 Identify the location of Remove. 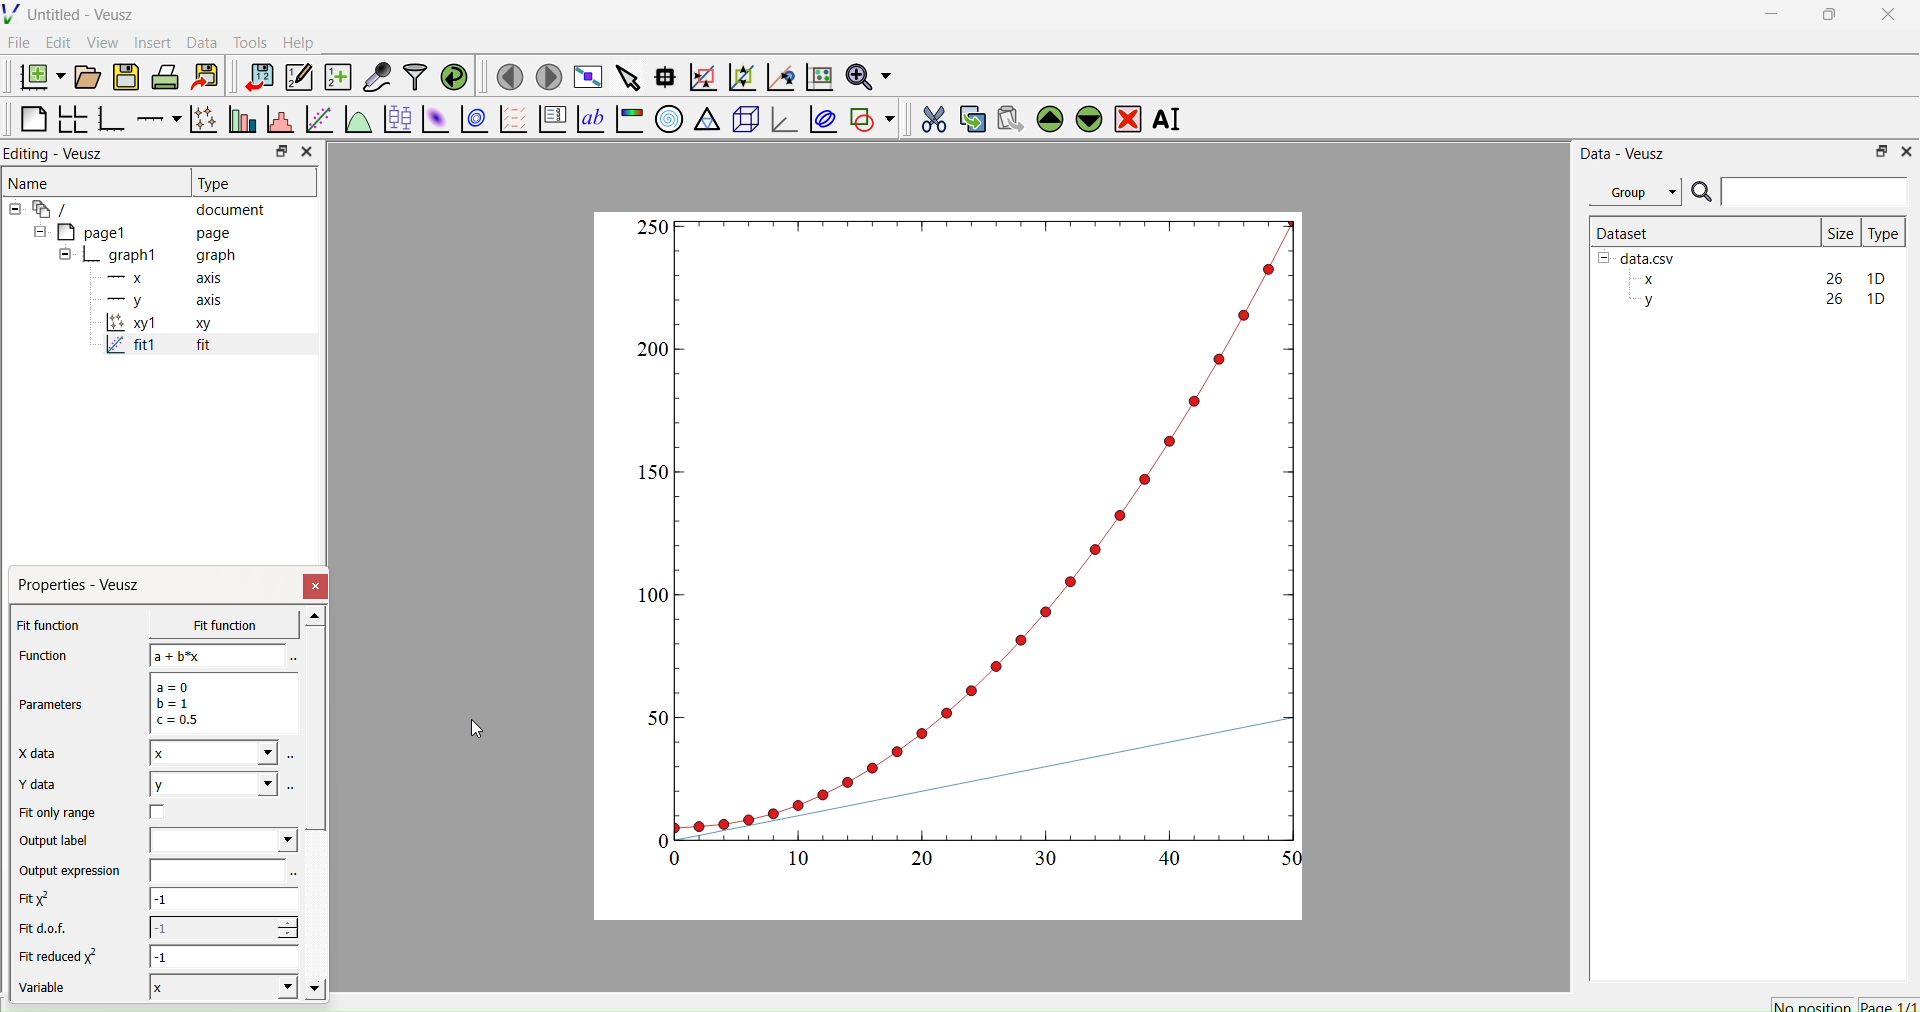
(1127, 117).